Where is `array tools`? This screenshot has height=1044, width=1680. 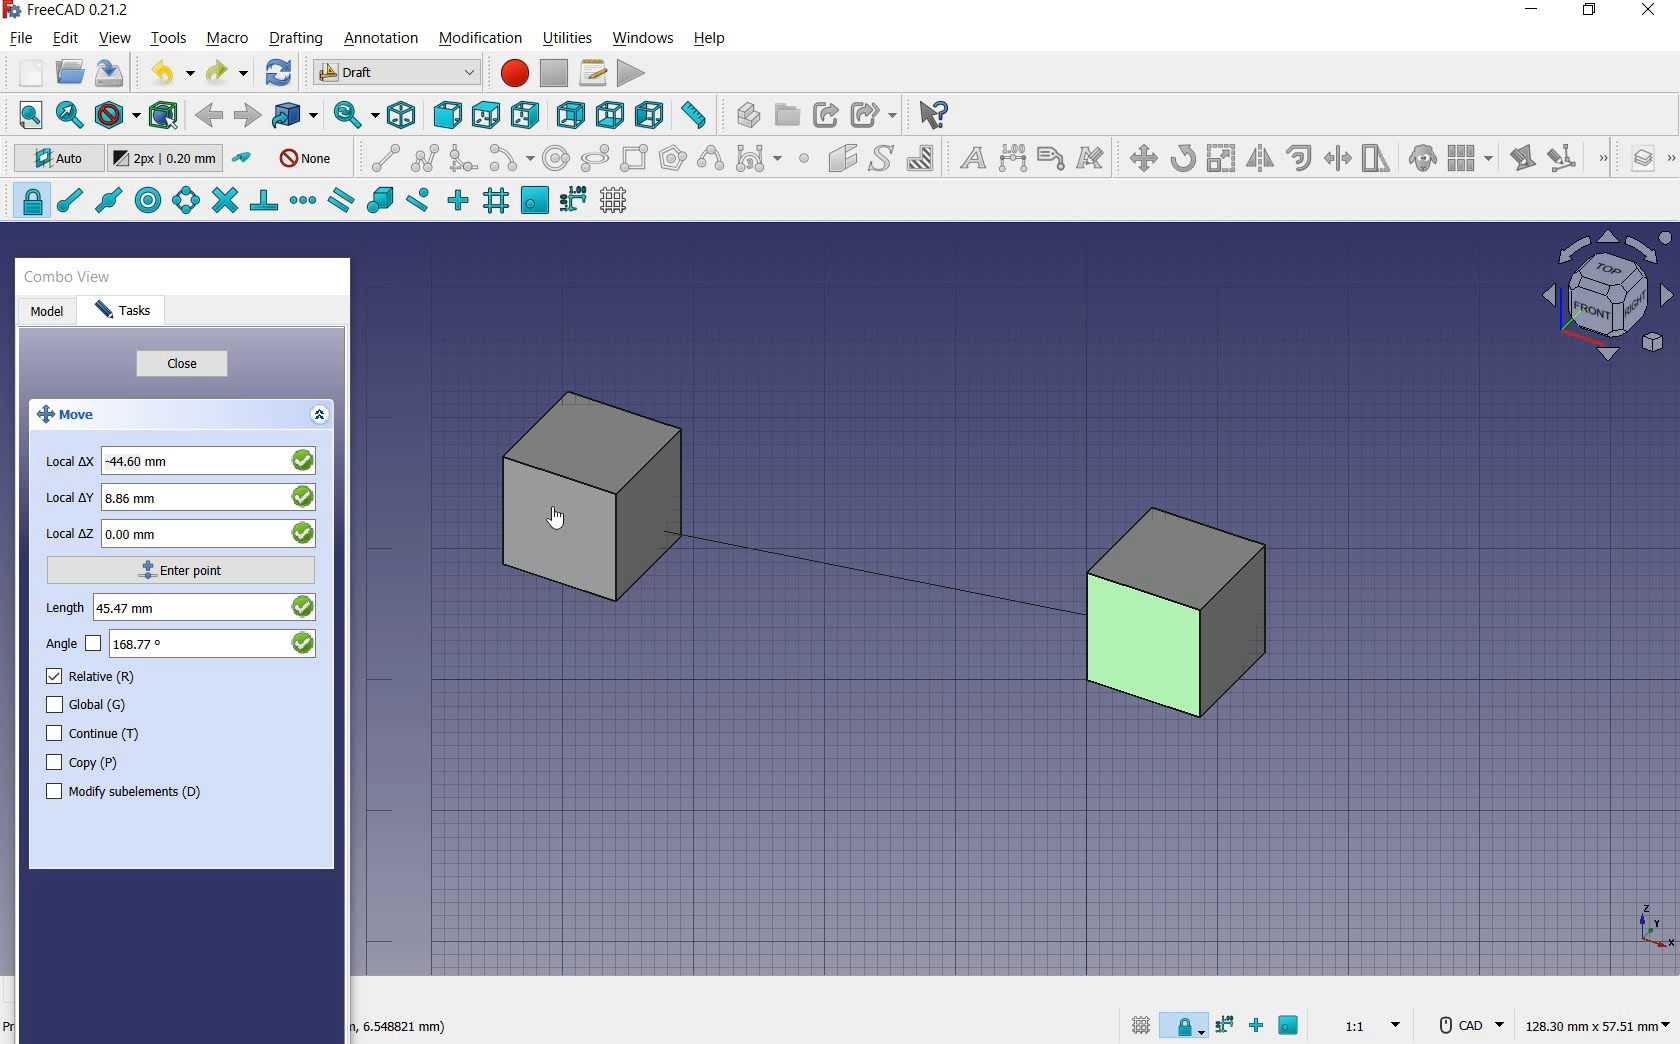 array tools is located at coordinates (1468, 157).